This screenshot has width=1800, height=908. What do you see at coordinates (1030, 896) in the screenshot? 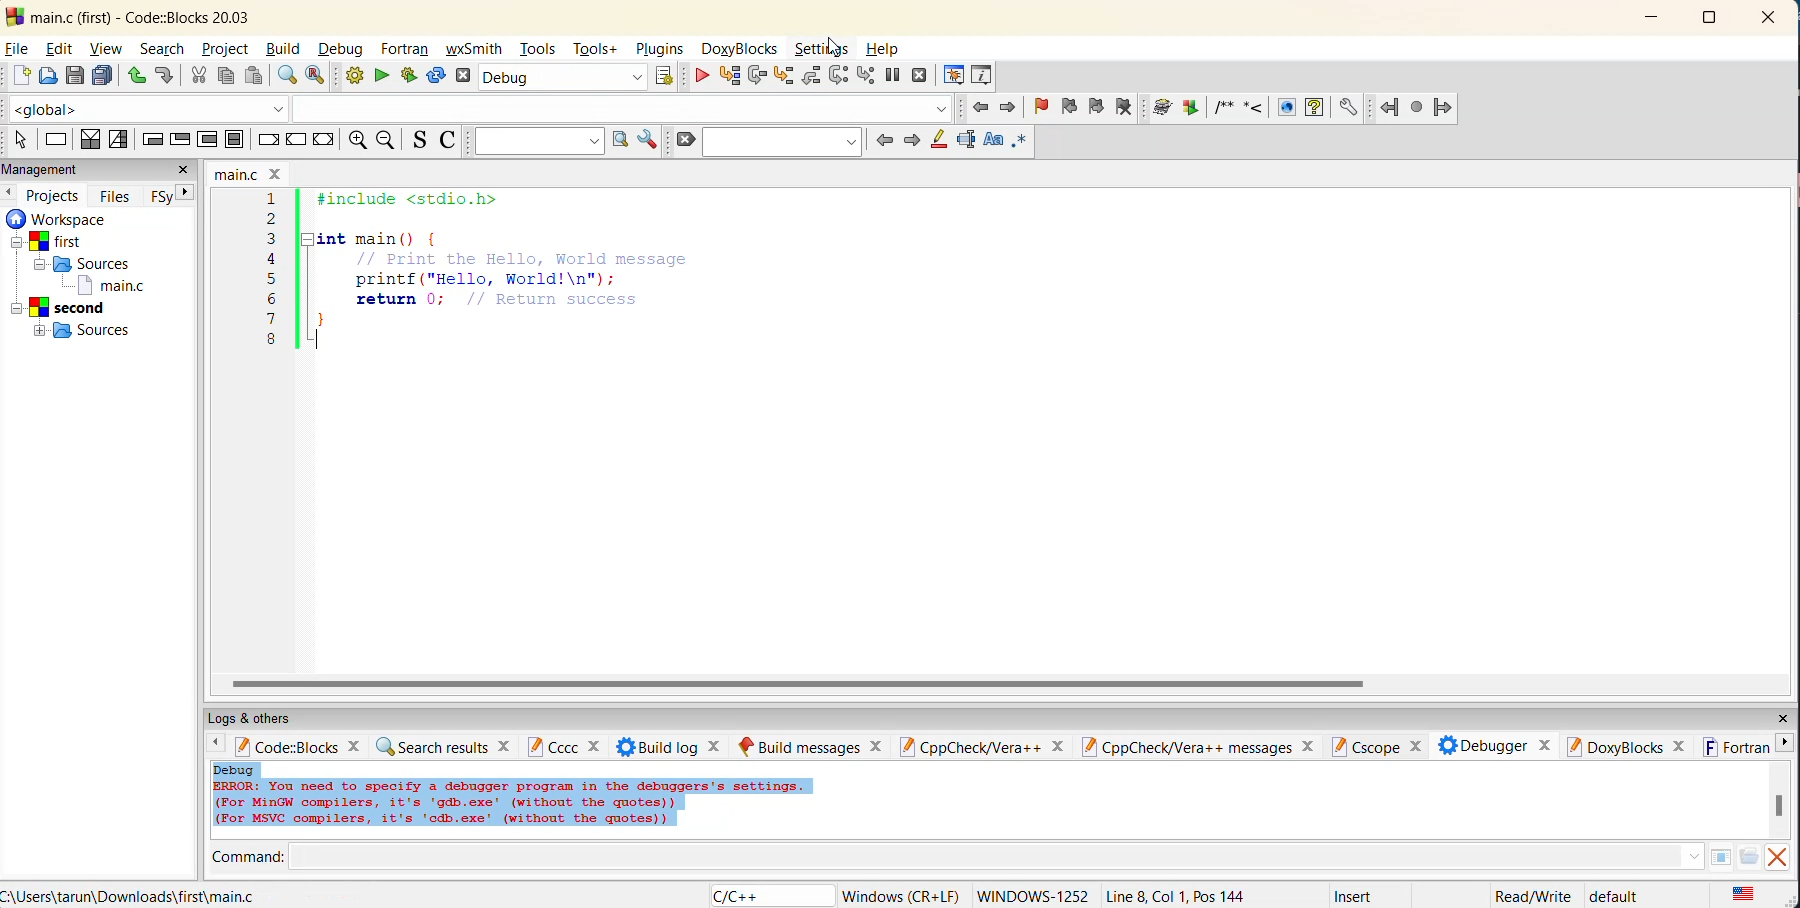
I see `WINDOWS 1252` at bounding box center [1030, 896].